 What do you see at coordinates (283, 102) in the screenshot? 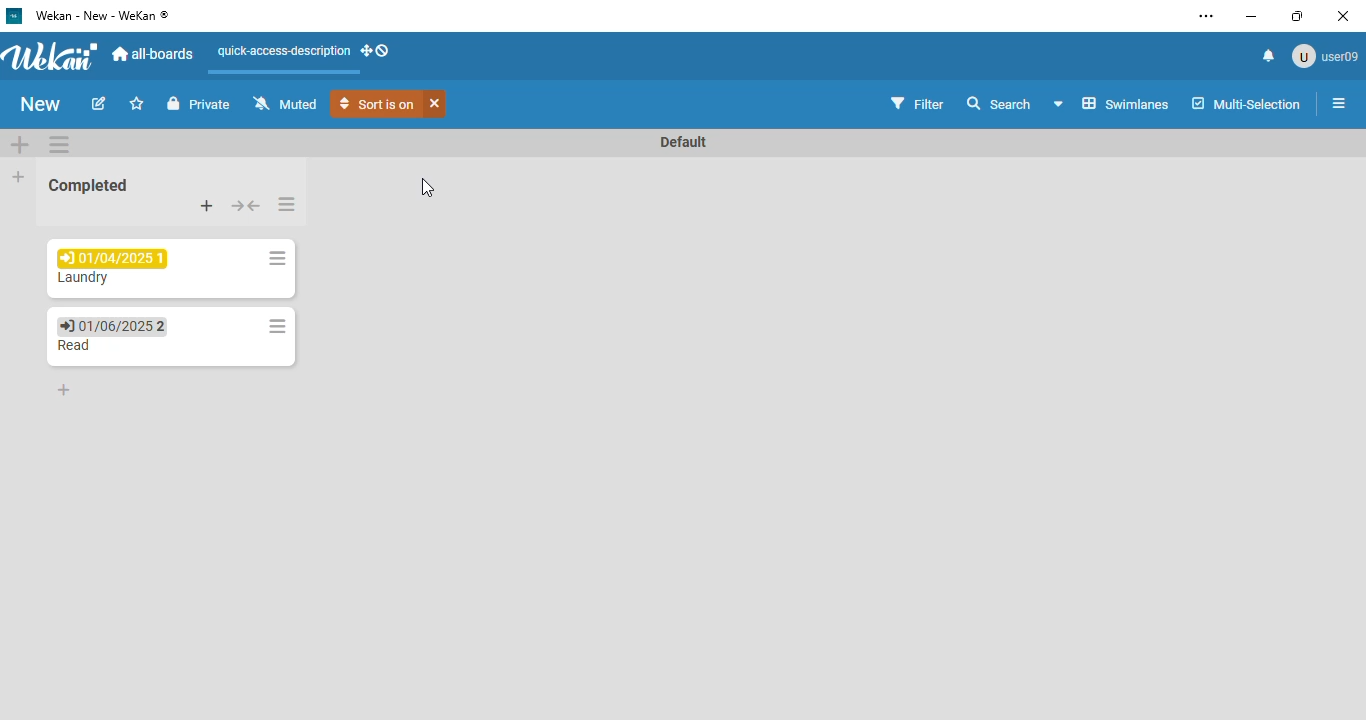
I see `muted` at bounding box center [283, 102].